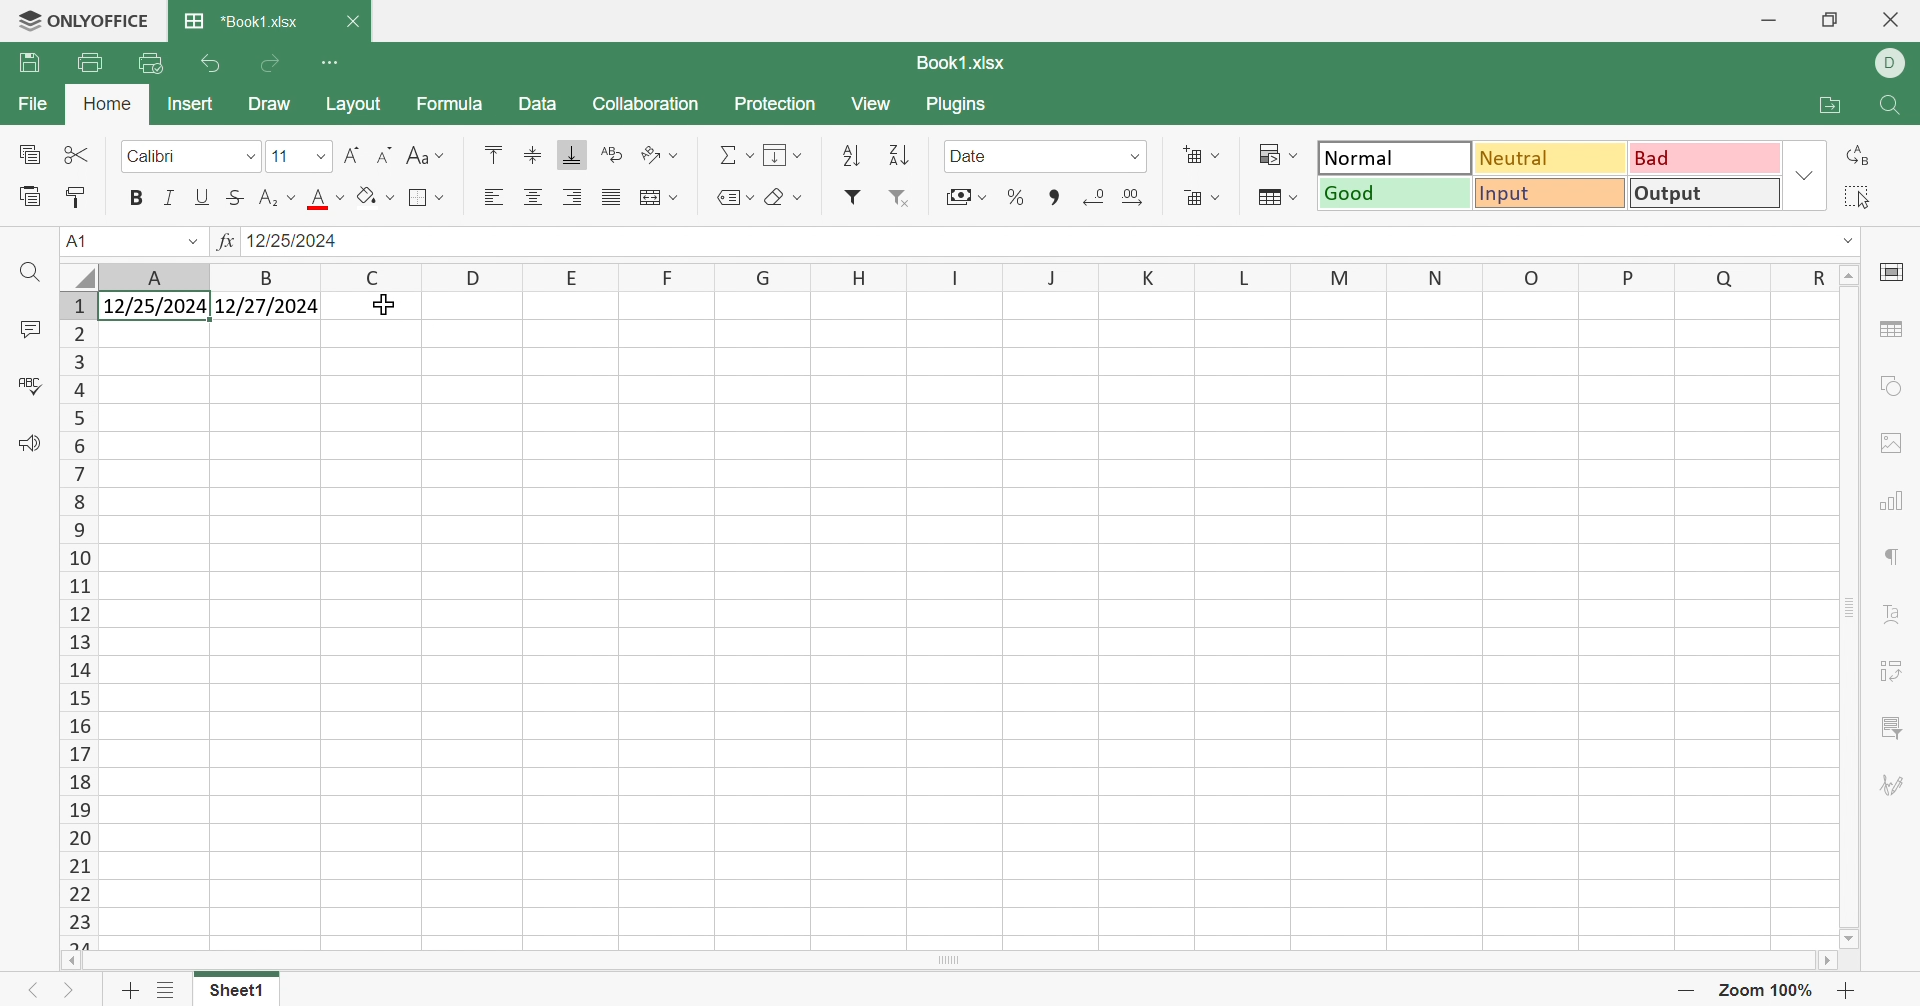  I want to click on Insert cells, so click(1205, 155).